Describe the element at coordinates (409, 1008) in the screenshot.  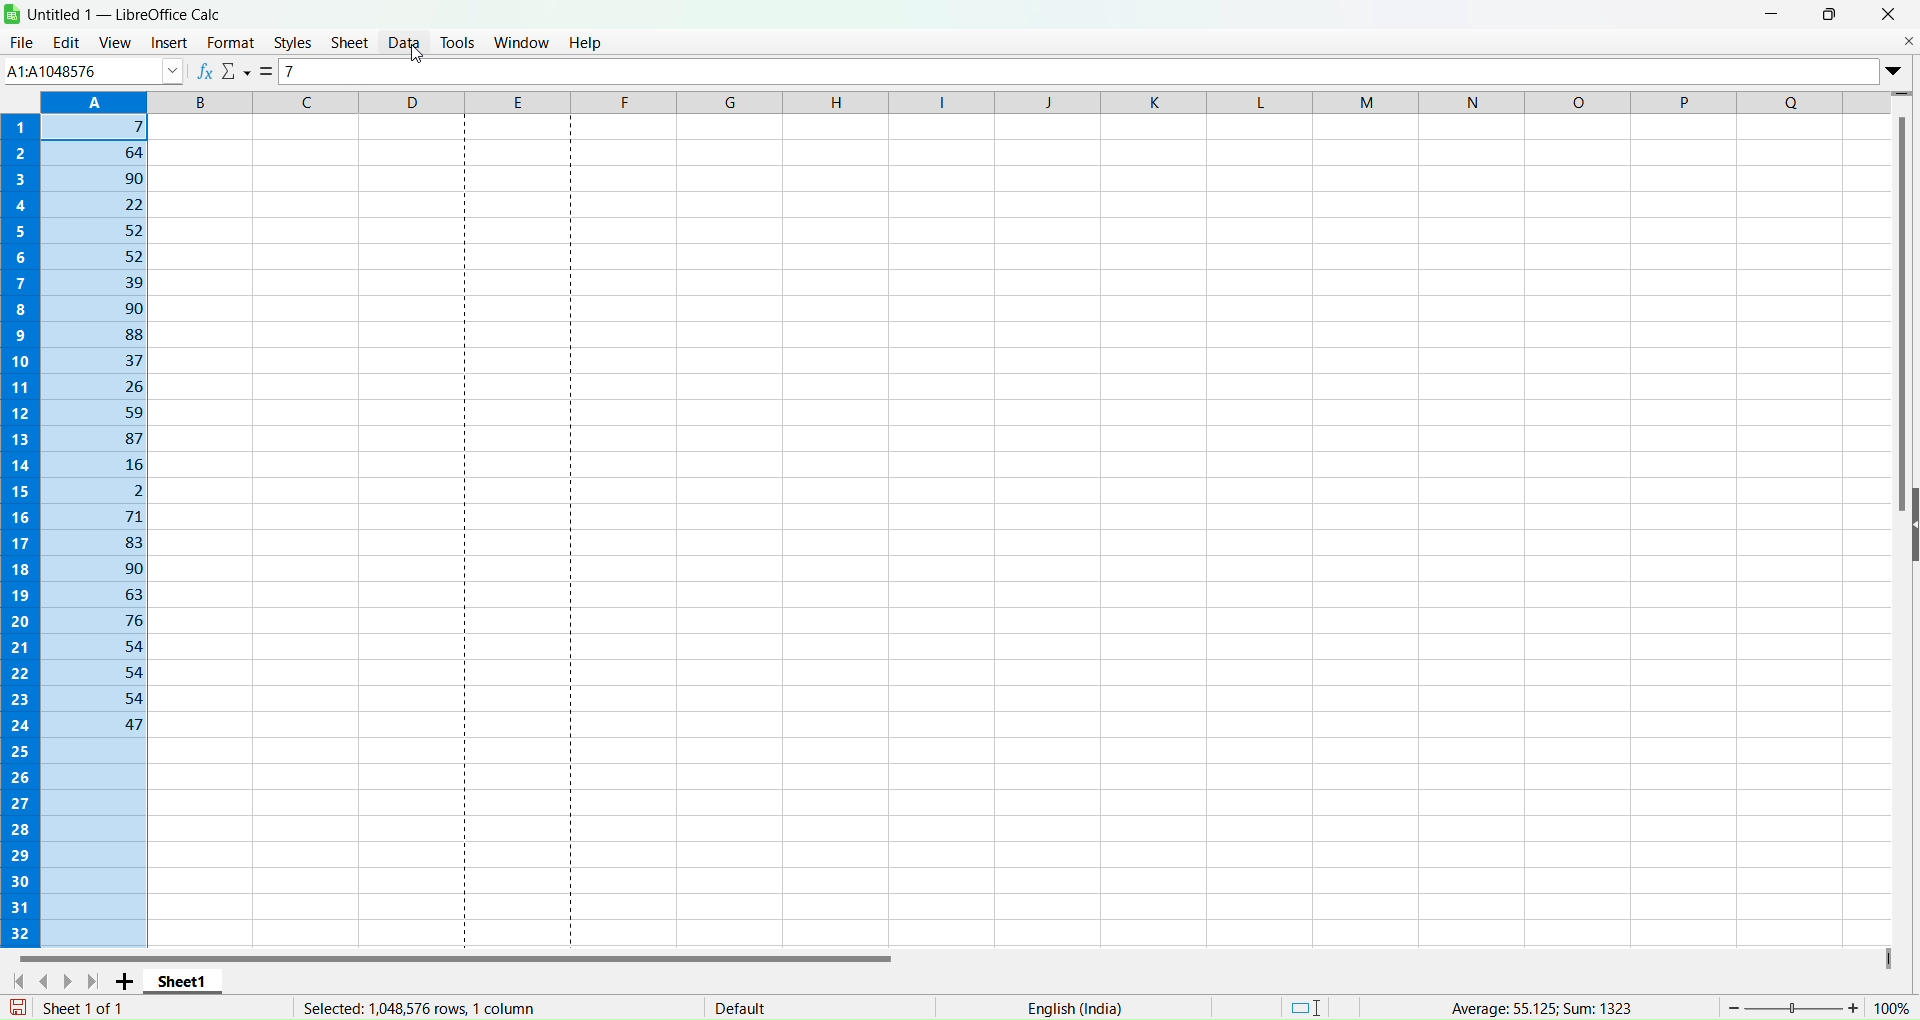
I see `Selected Column Details` at that location.